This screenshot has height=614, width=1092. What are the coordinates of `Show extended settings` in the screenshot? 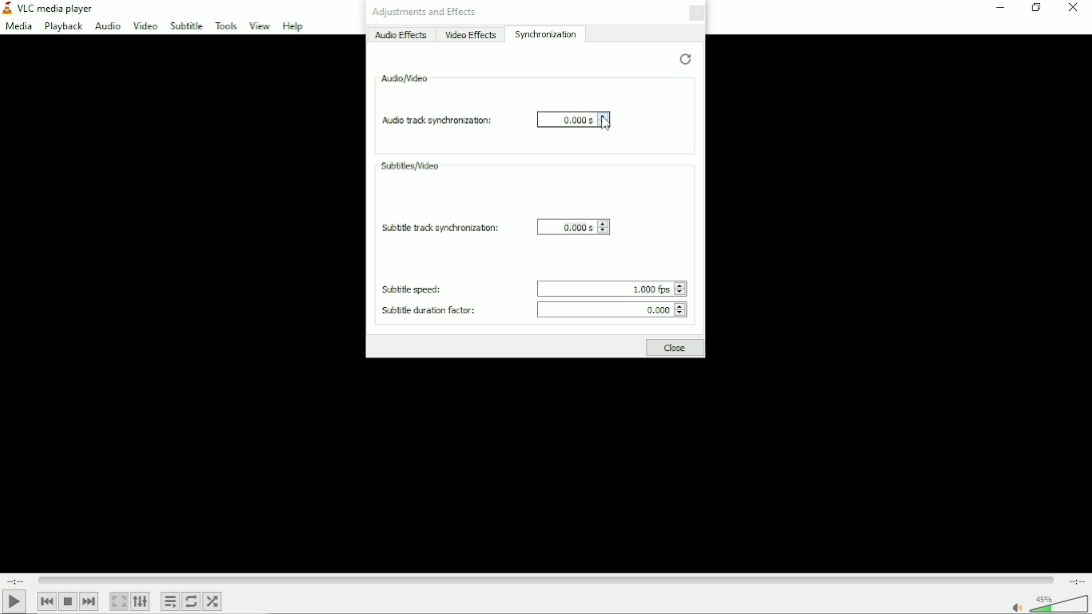 It's located at (141, 601).